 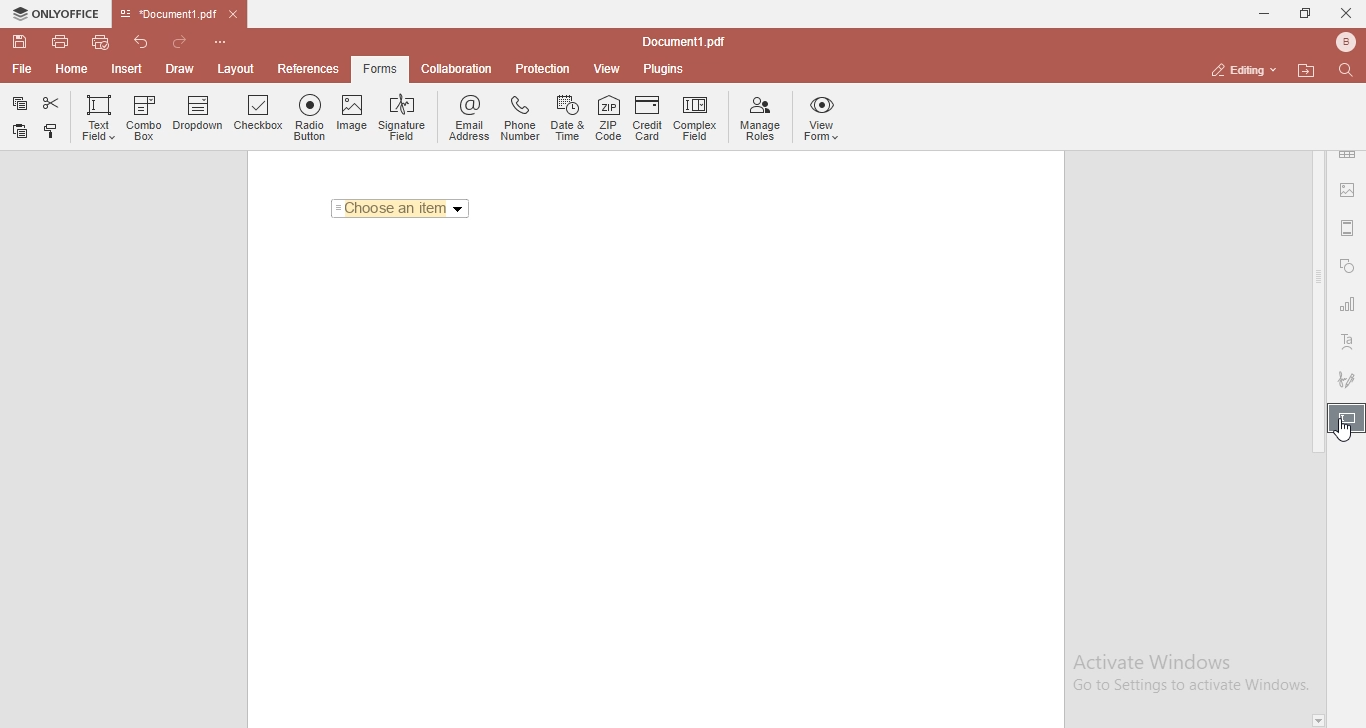 What do you see at coordinates (239, 69) in the screenshot?
I see `layout` at bounding box center [239, 69].